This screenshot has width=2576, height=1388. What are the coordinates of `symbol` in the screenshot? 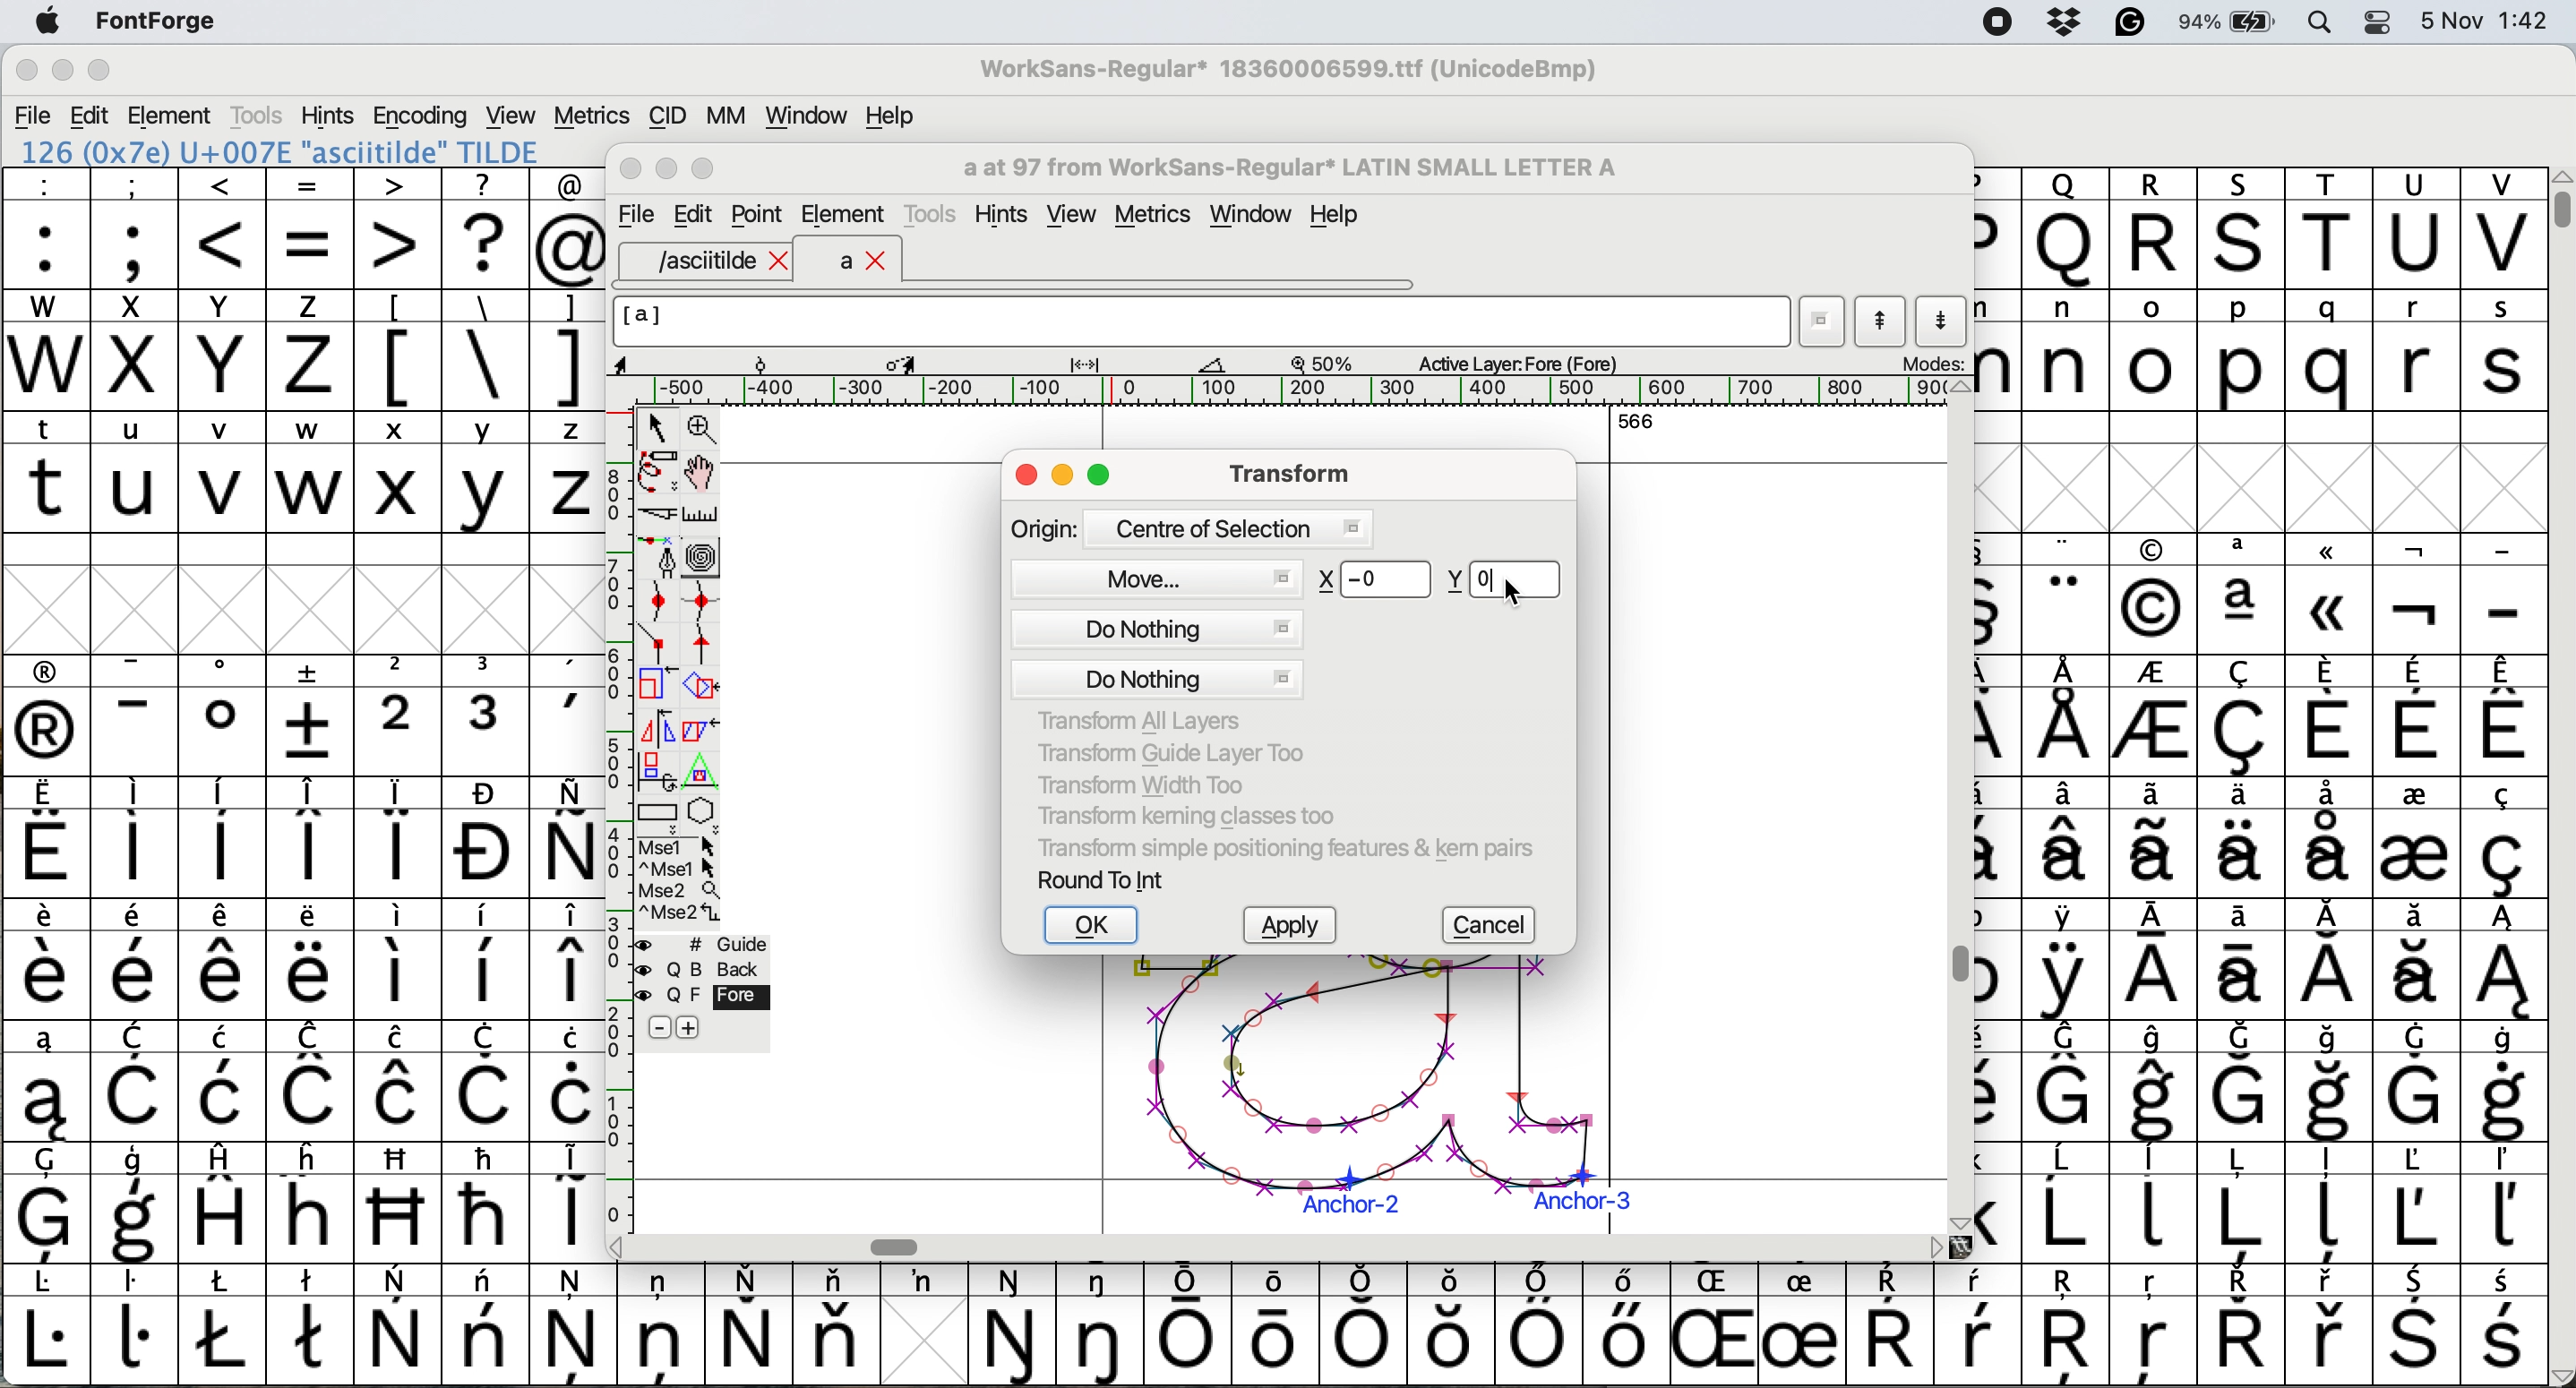 It's located at (2506, 715).